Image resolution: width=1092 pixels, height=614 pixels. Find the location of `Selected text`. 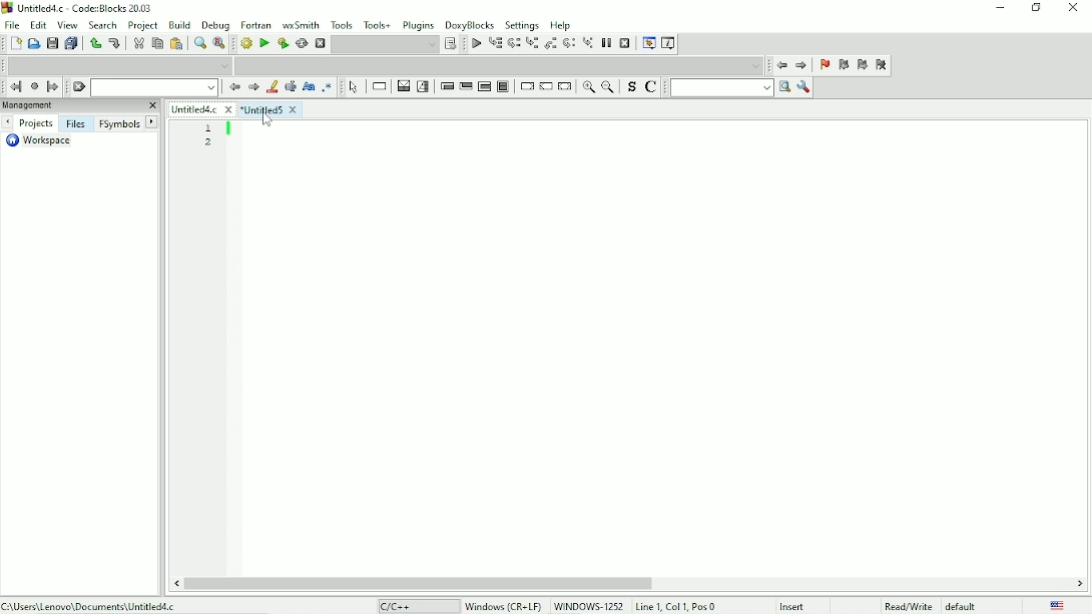

Selected text is located at coordinates (291, 86).